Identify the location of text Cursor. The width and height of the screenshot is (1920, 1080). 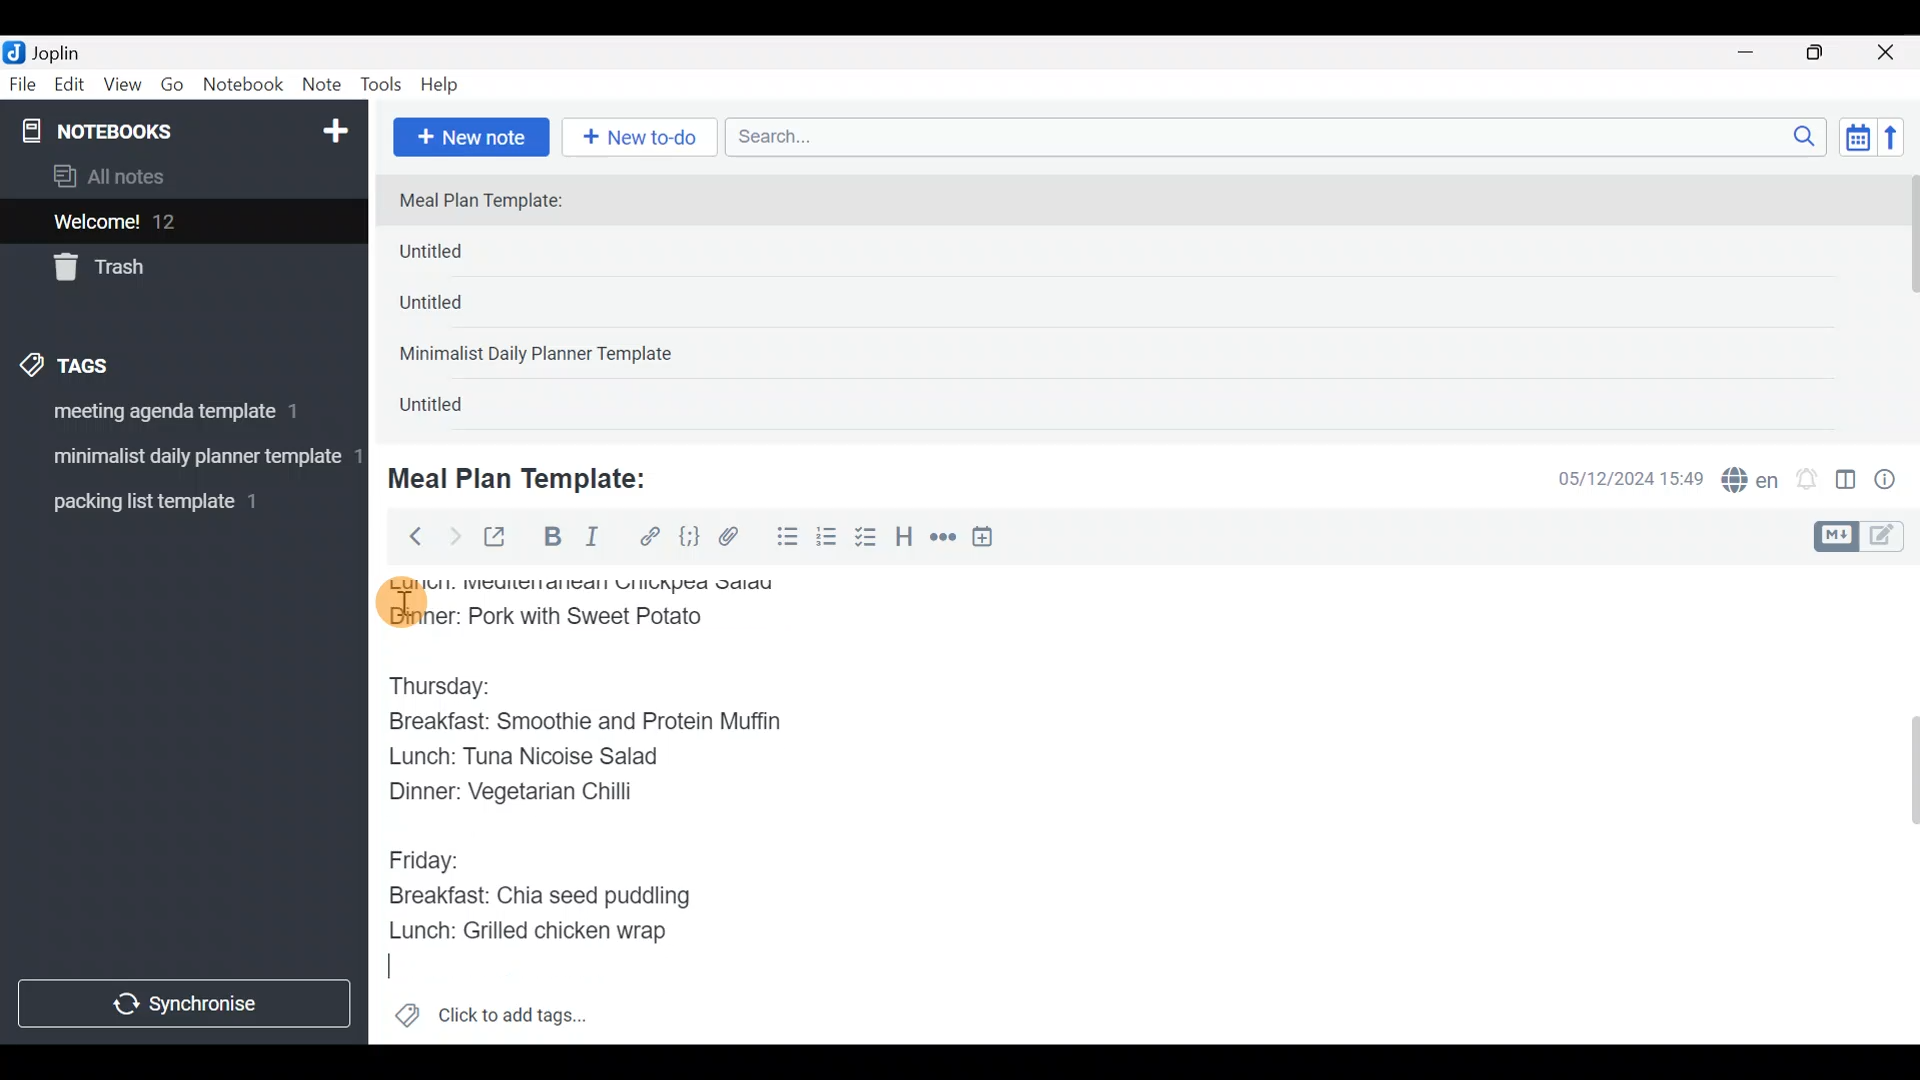
(406, 972).